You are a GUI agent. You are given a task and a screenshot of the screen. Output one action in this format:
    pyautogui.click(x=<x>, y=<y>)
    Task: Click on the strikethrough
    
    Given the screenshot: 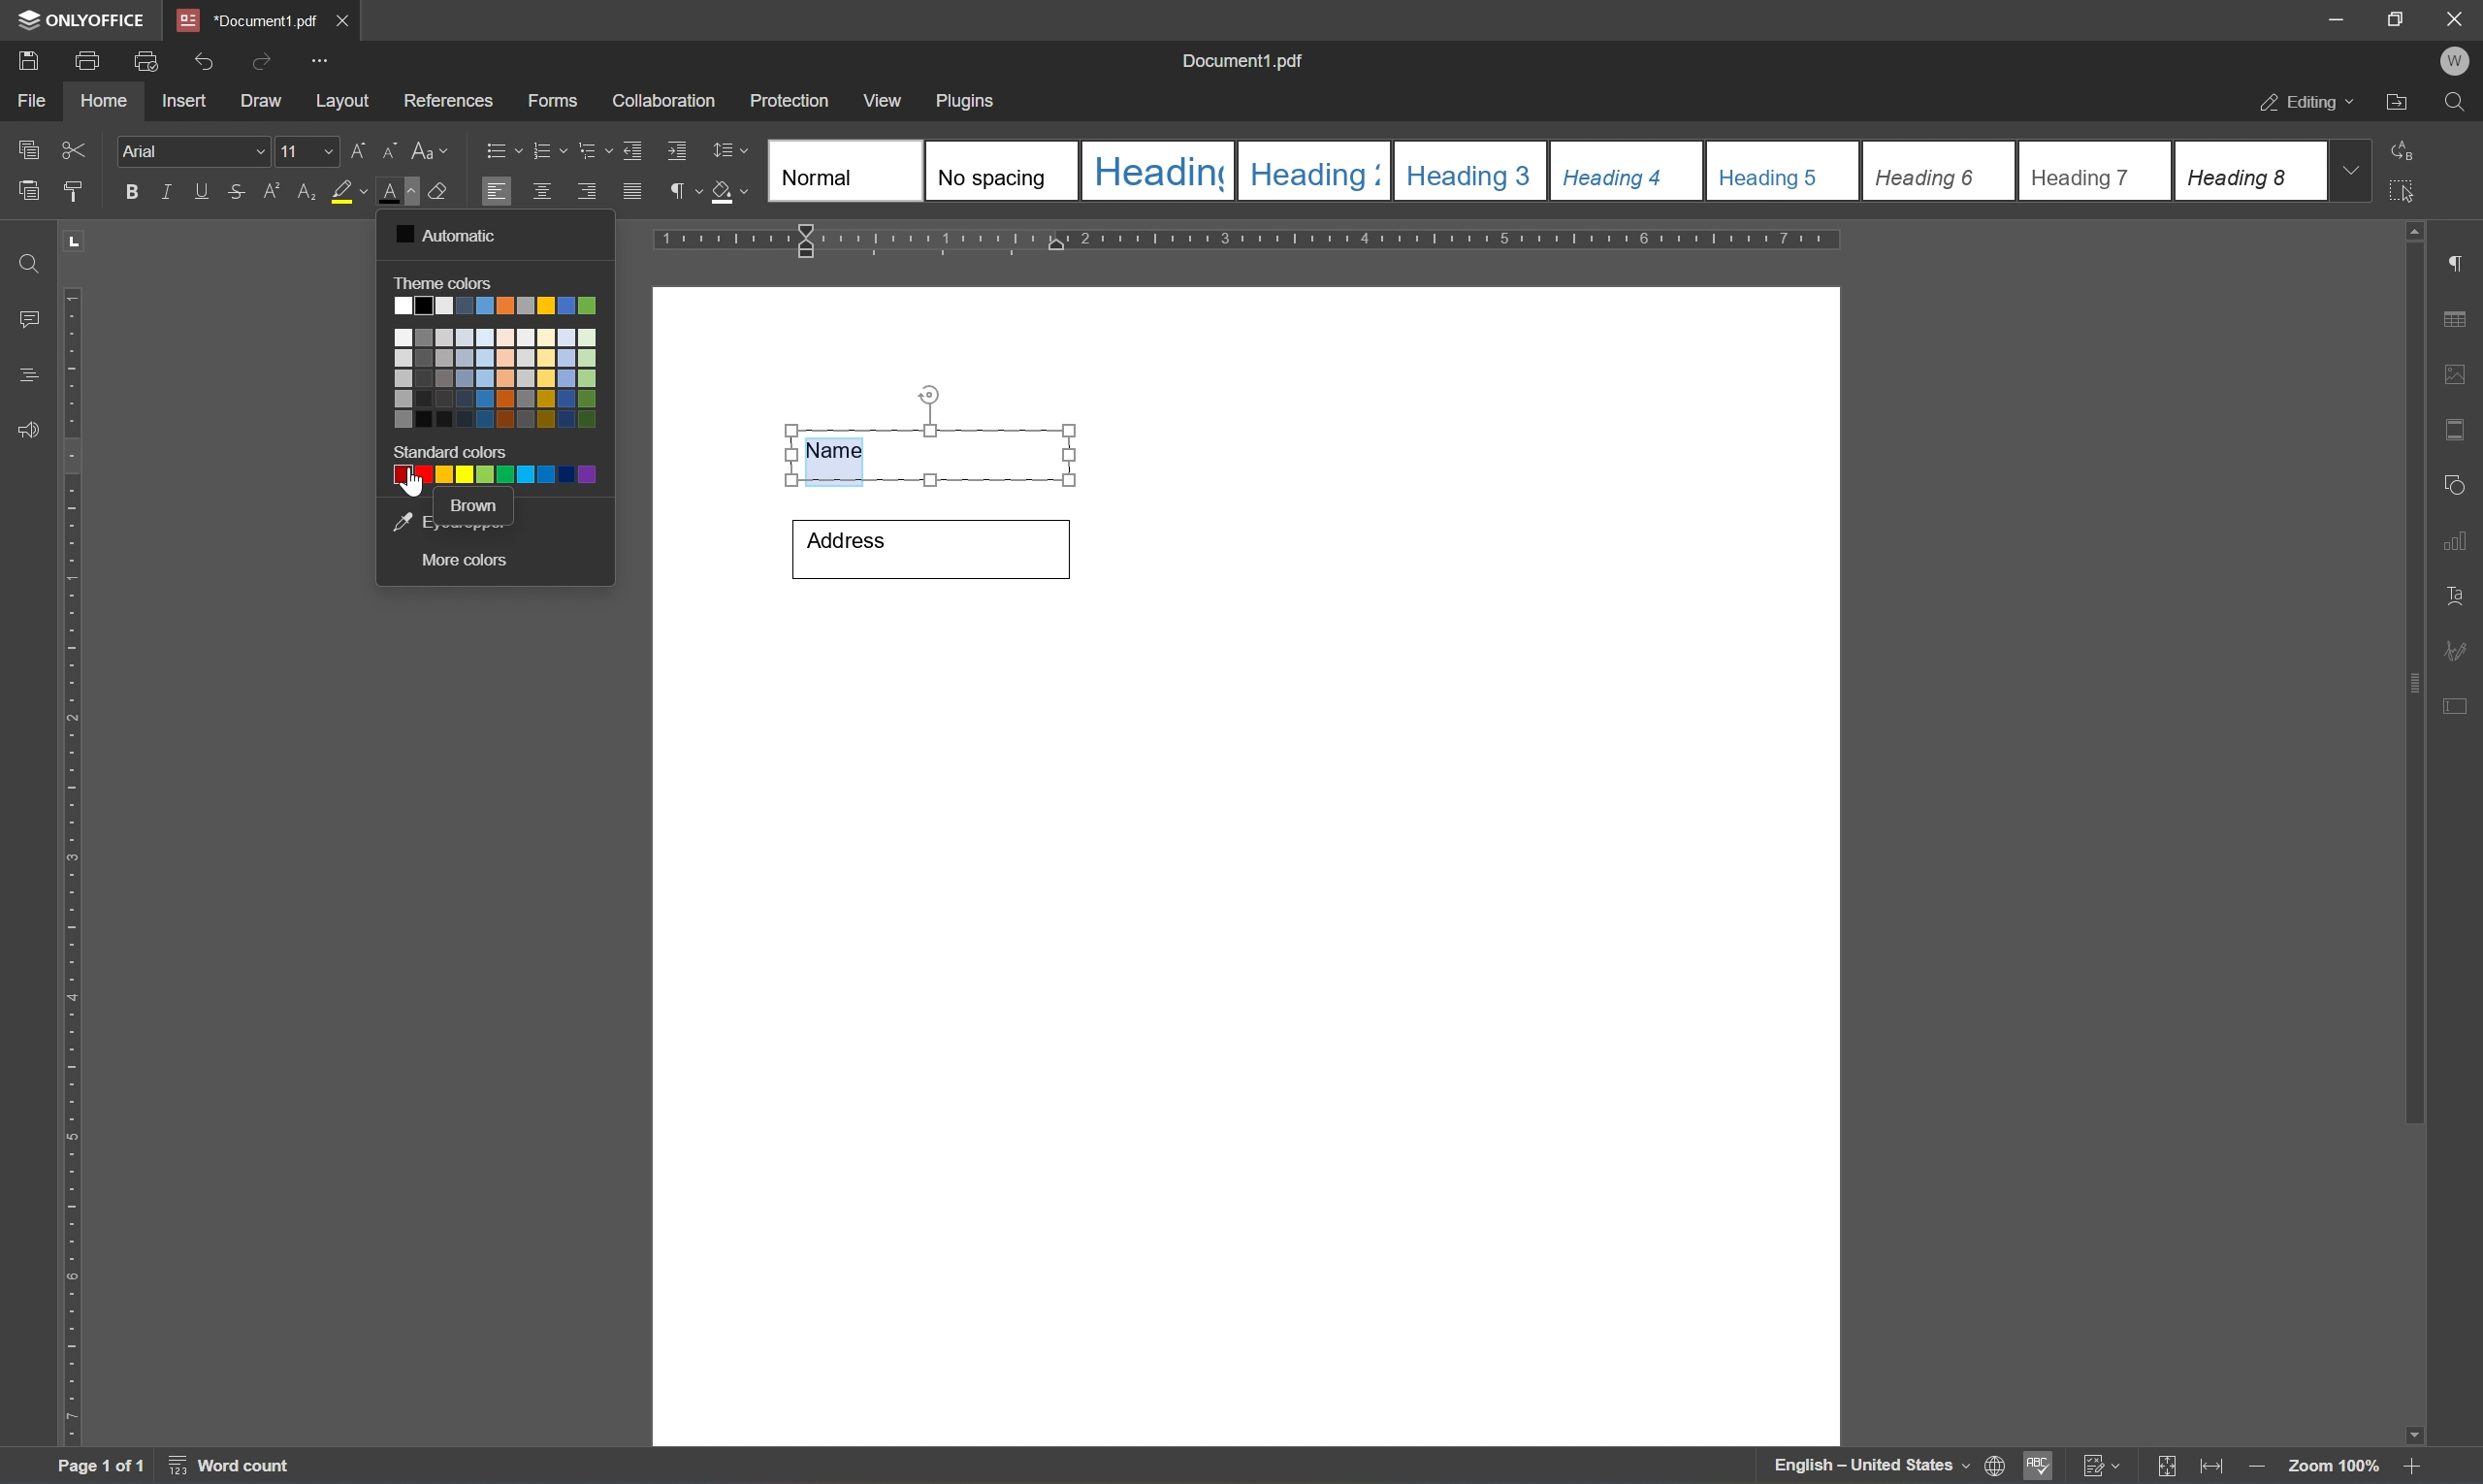 What is the action you would take?
    pyautogui.click(x=235, y=190)
    